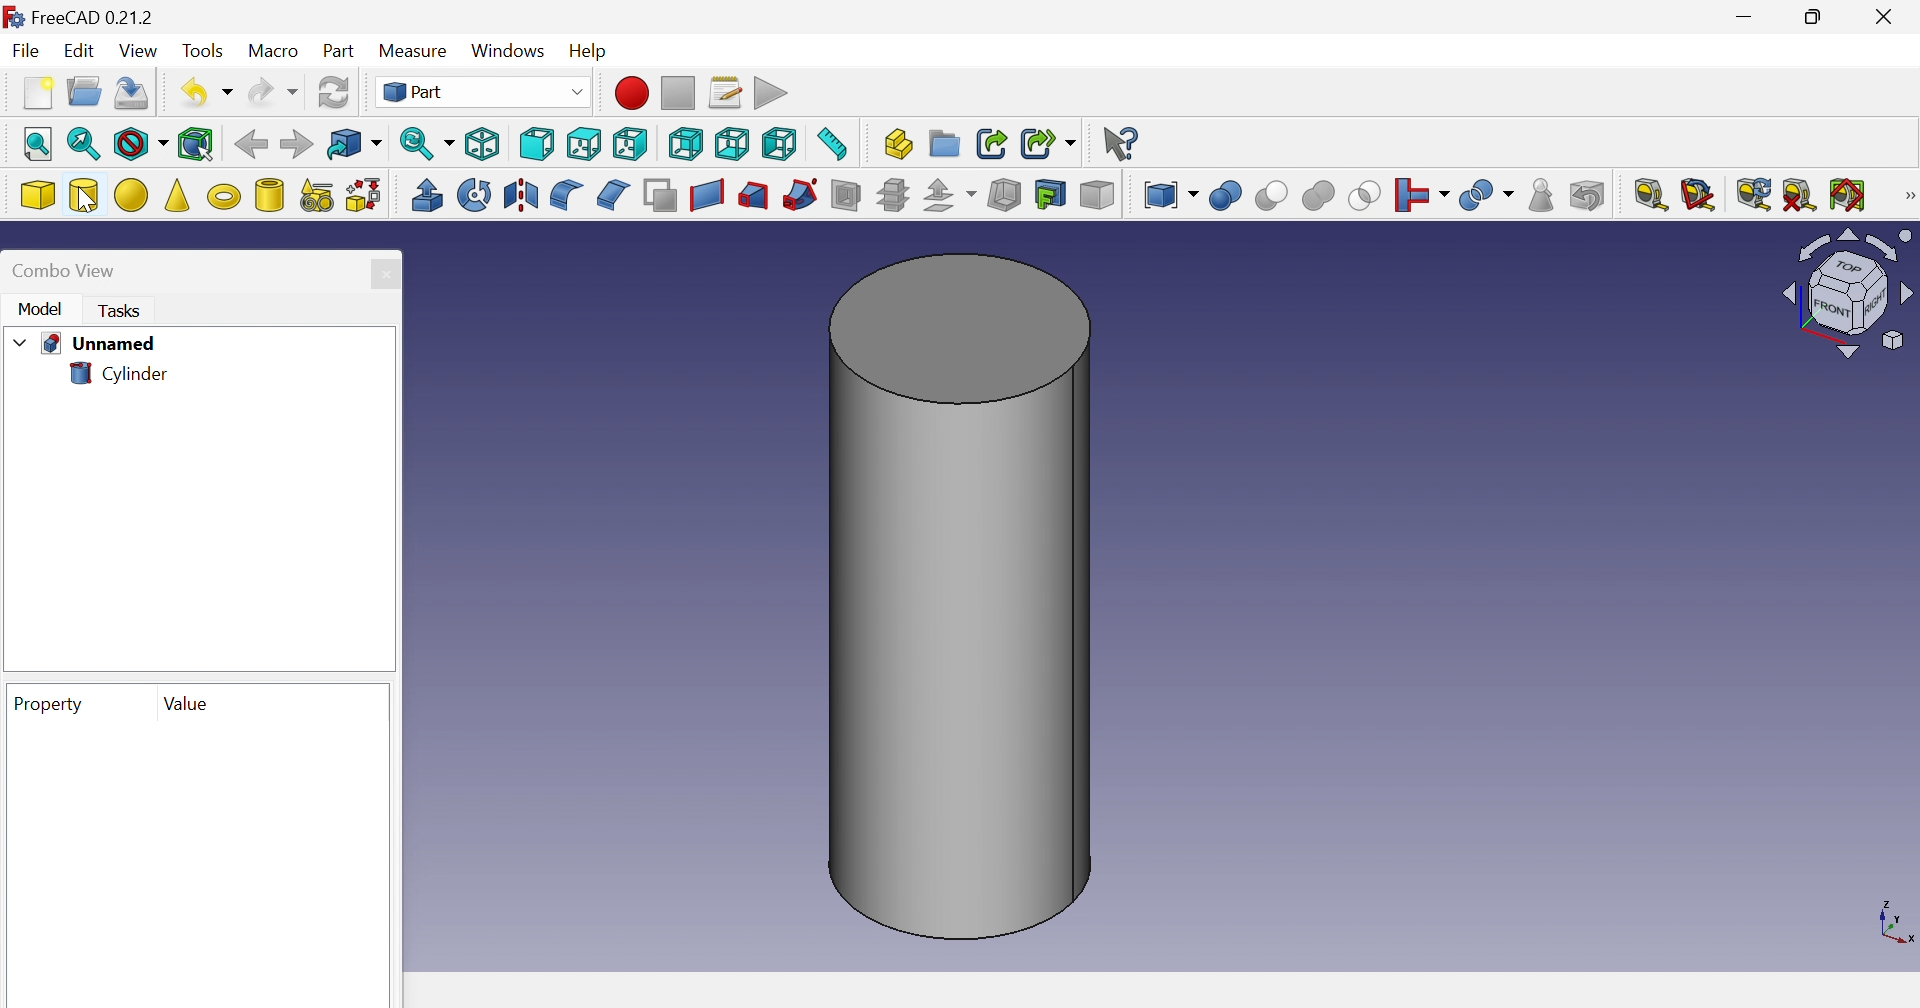 The width and height of the screenshot is (1920, 1008). I want to click on Measure distance, so click(835, 143).